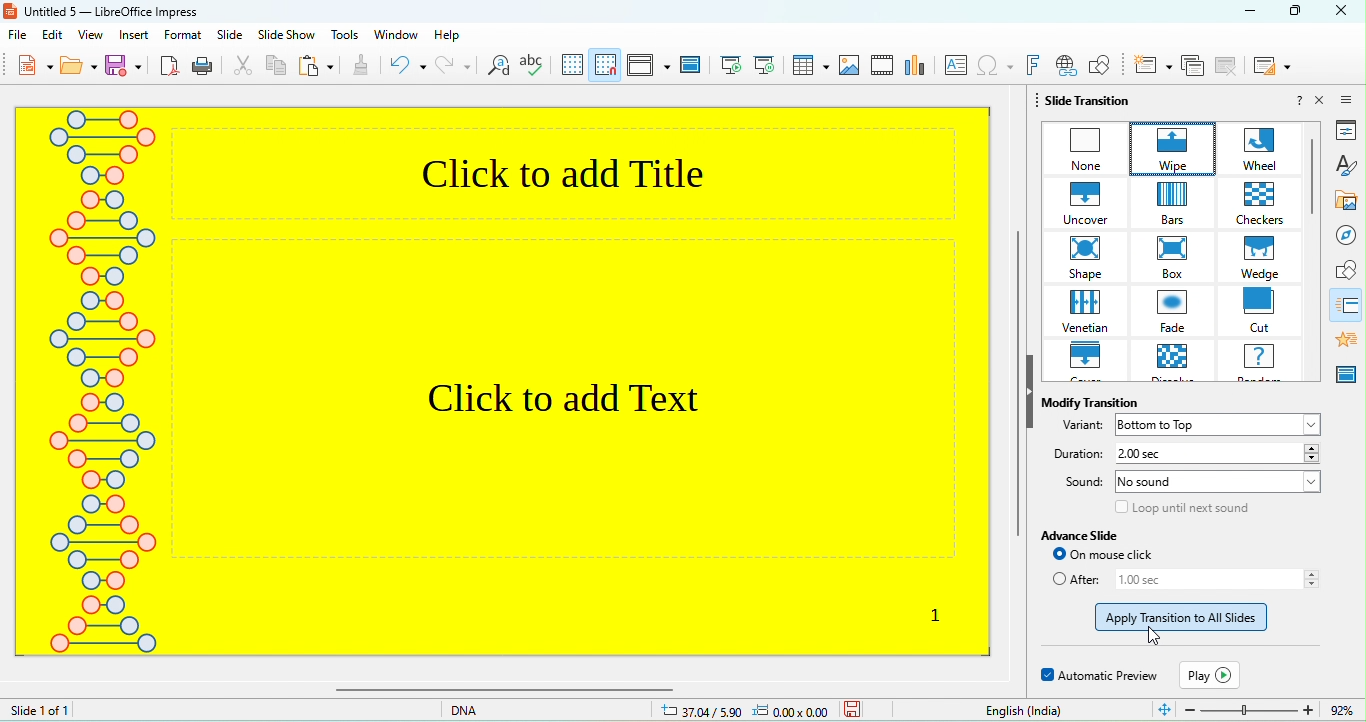  Describe the element at coordinates (796, 710) in the screenshot. I see `0.00x0.00` at that location.